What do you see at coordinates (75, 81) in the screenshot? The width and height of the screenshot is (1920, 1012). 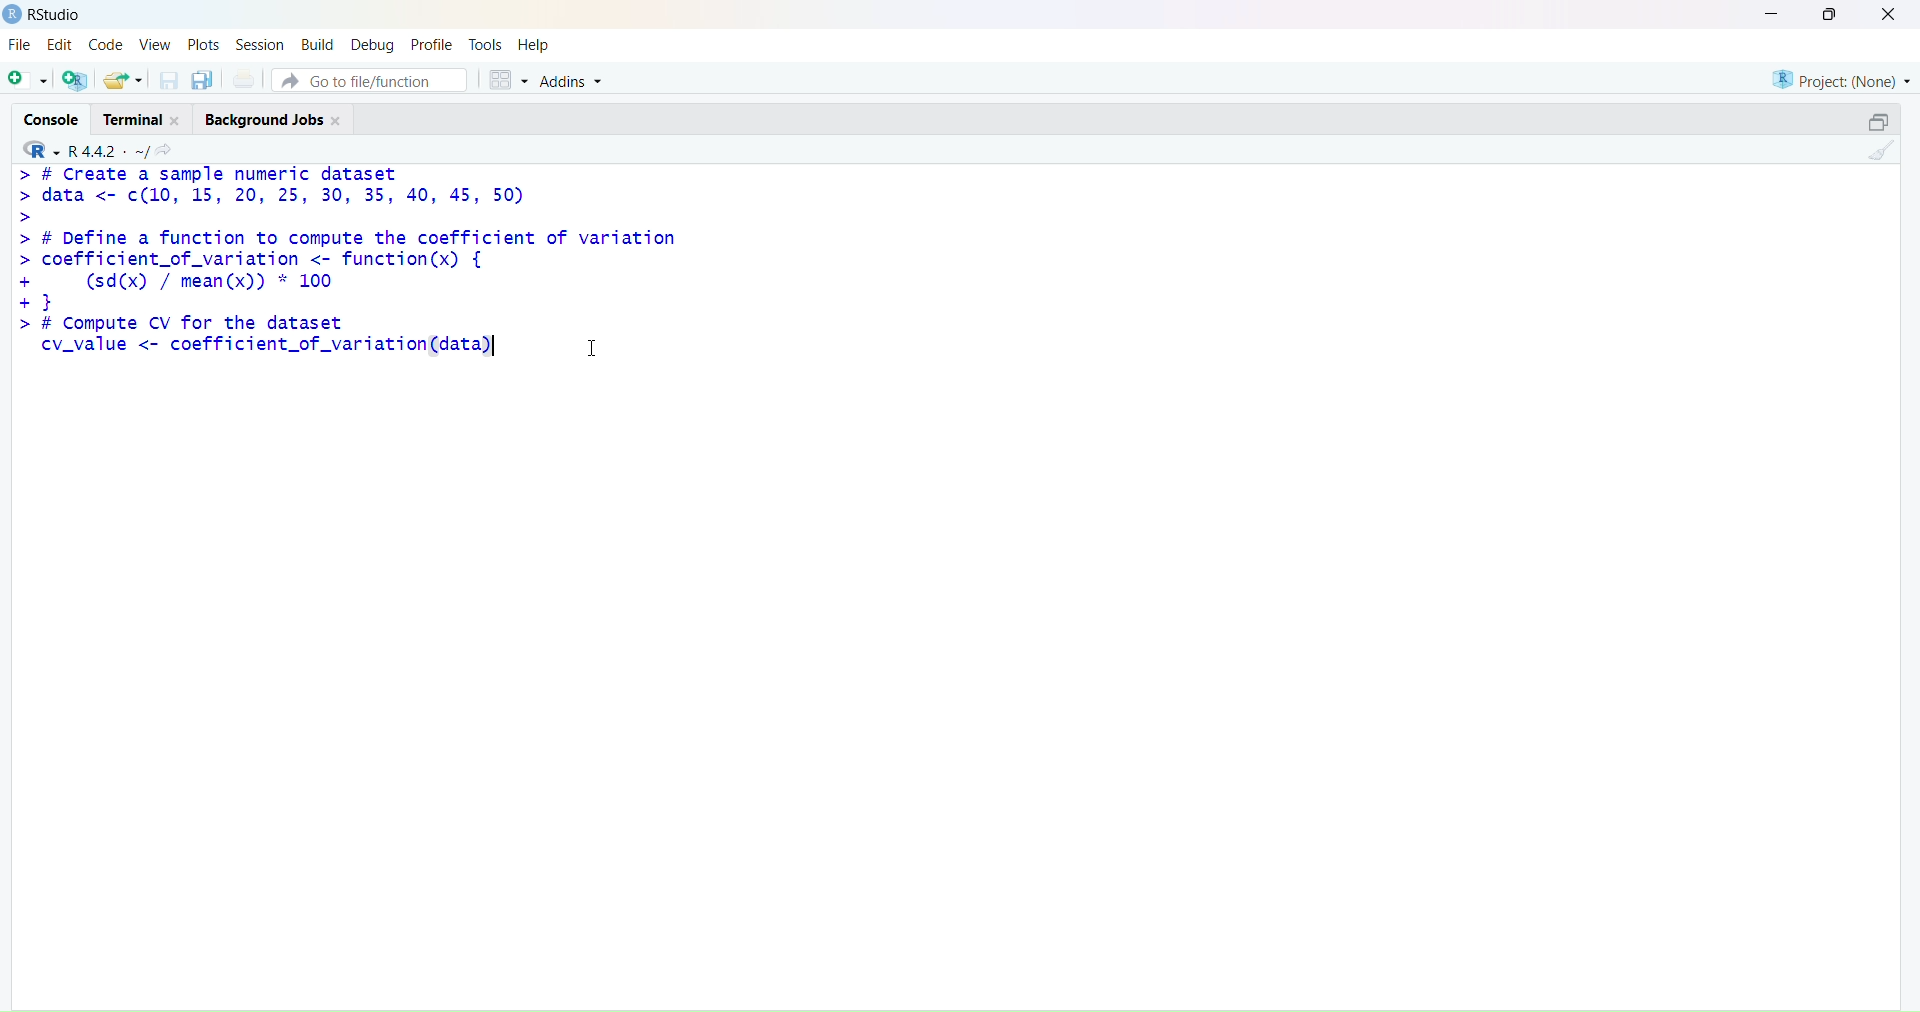 I see `add R file` at bounding box center [75, 81].